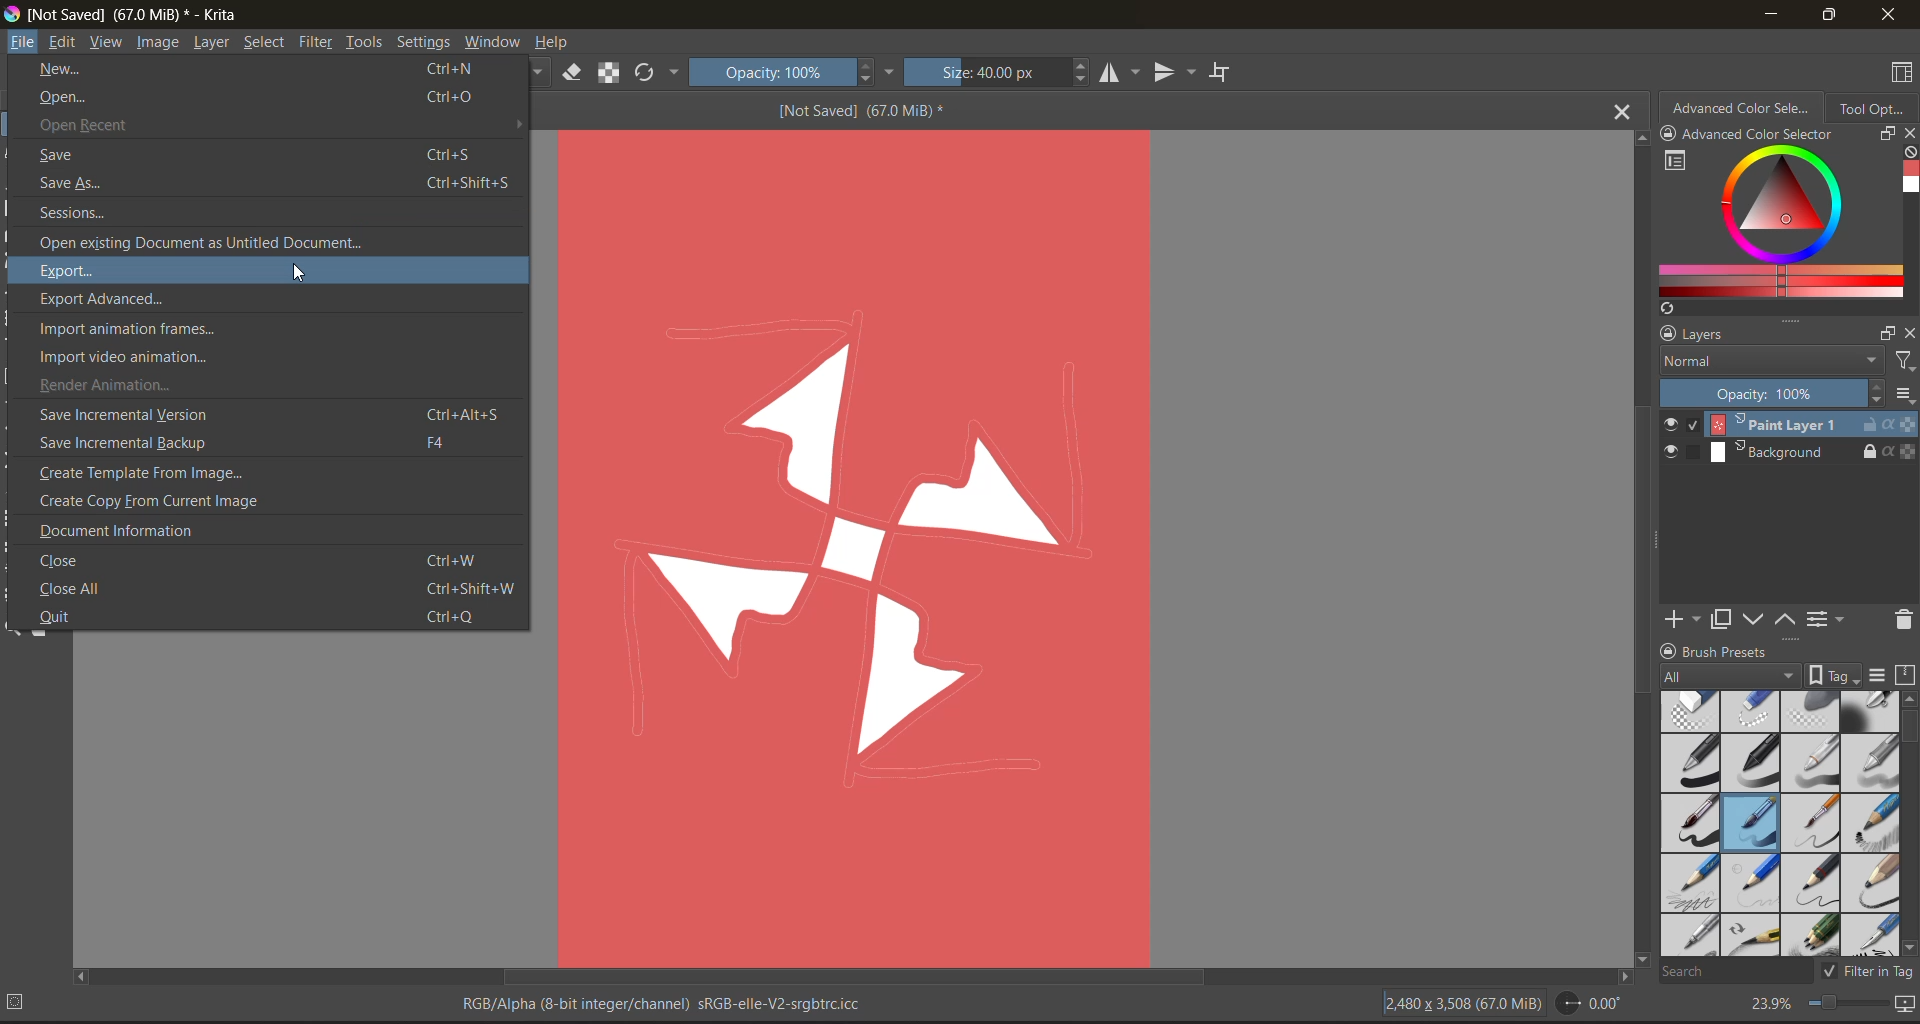 This screenshot has height=1024, width=1920. Describe the element at coordinates (1908, 729) in the screenshot. I see `horizontal scroll bar` at that location.